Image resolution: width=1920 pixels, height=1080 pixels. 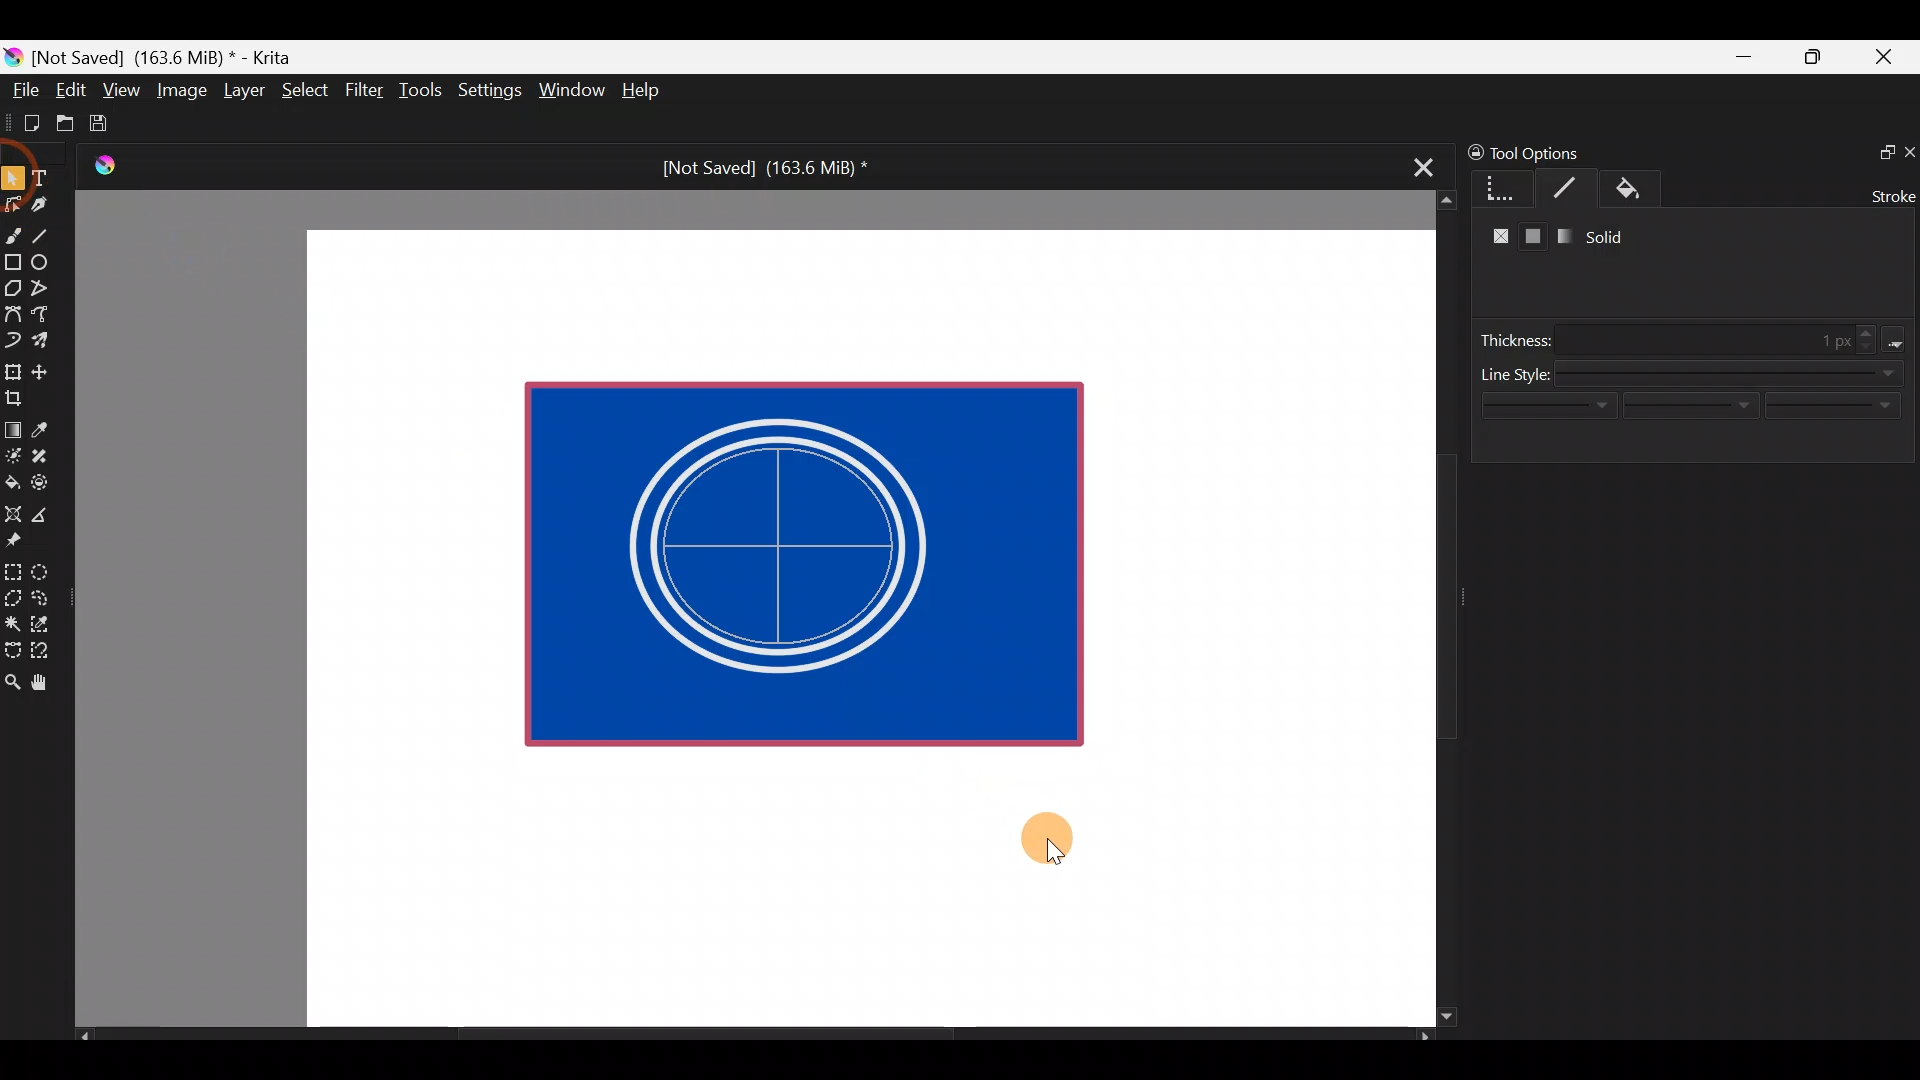 What do you see at coordinates (1554, 153) in the screenshot?
I see `Tool options` at bounding box center [1554, 153].